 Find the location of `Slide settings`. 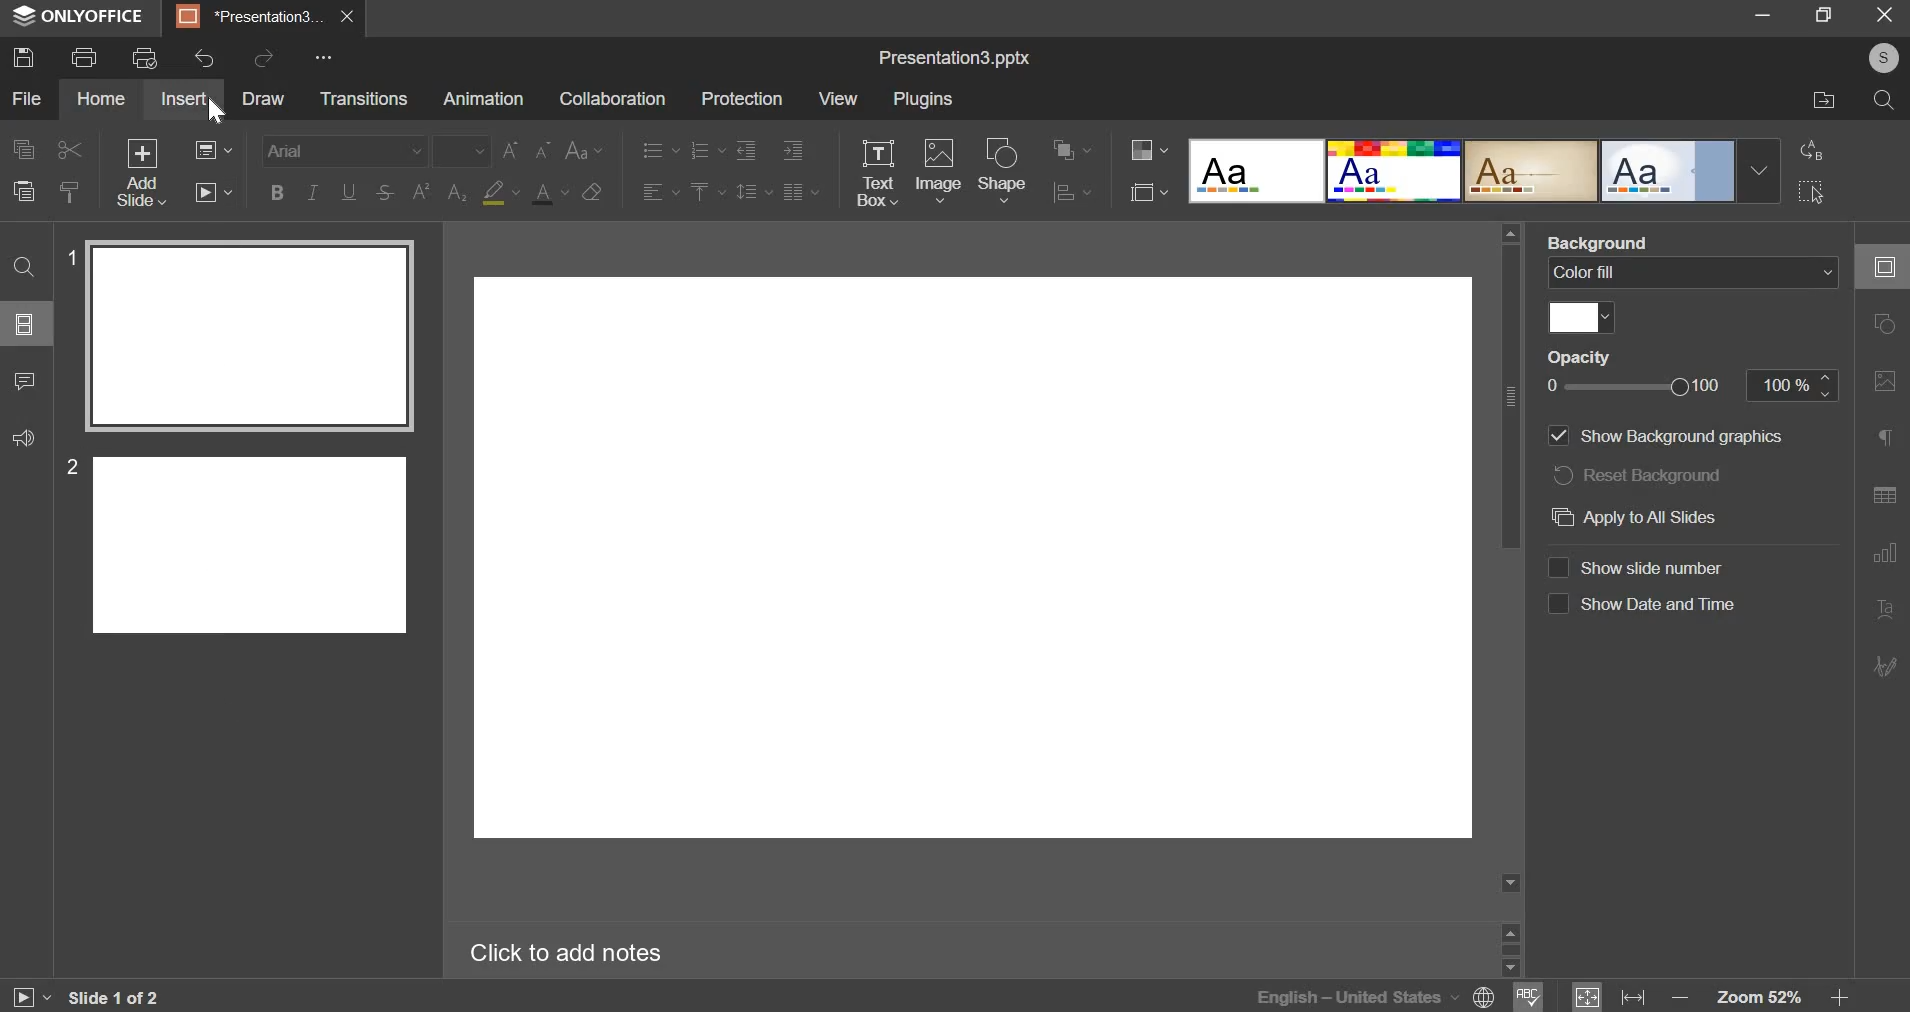

Slide settings is located at coordinates (1883, 266).